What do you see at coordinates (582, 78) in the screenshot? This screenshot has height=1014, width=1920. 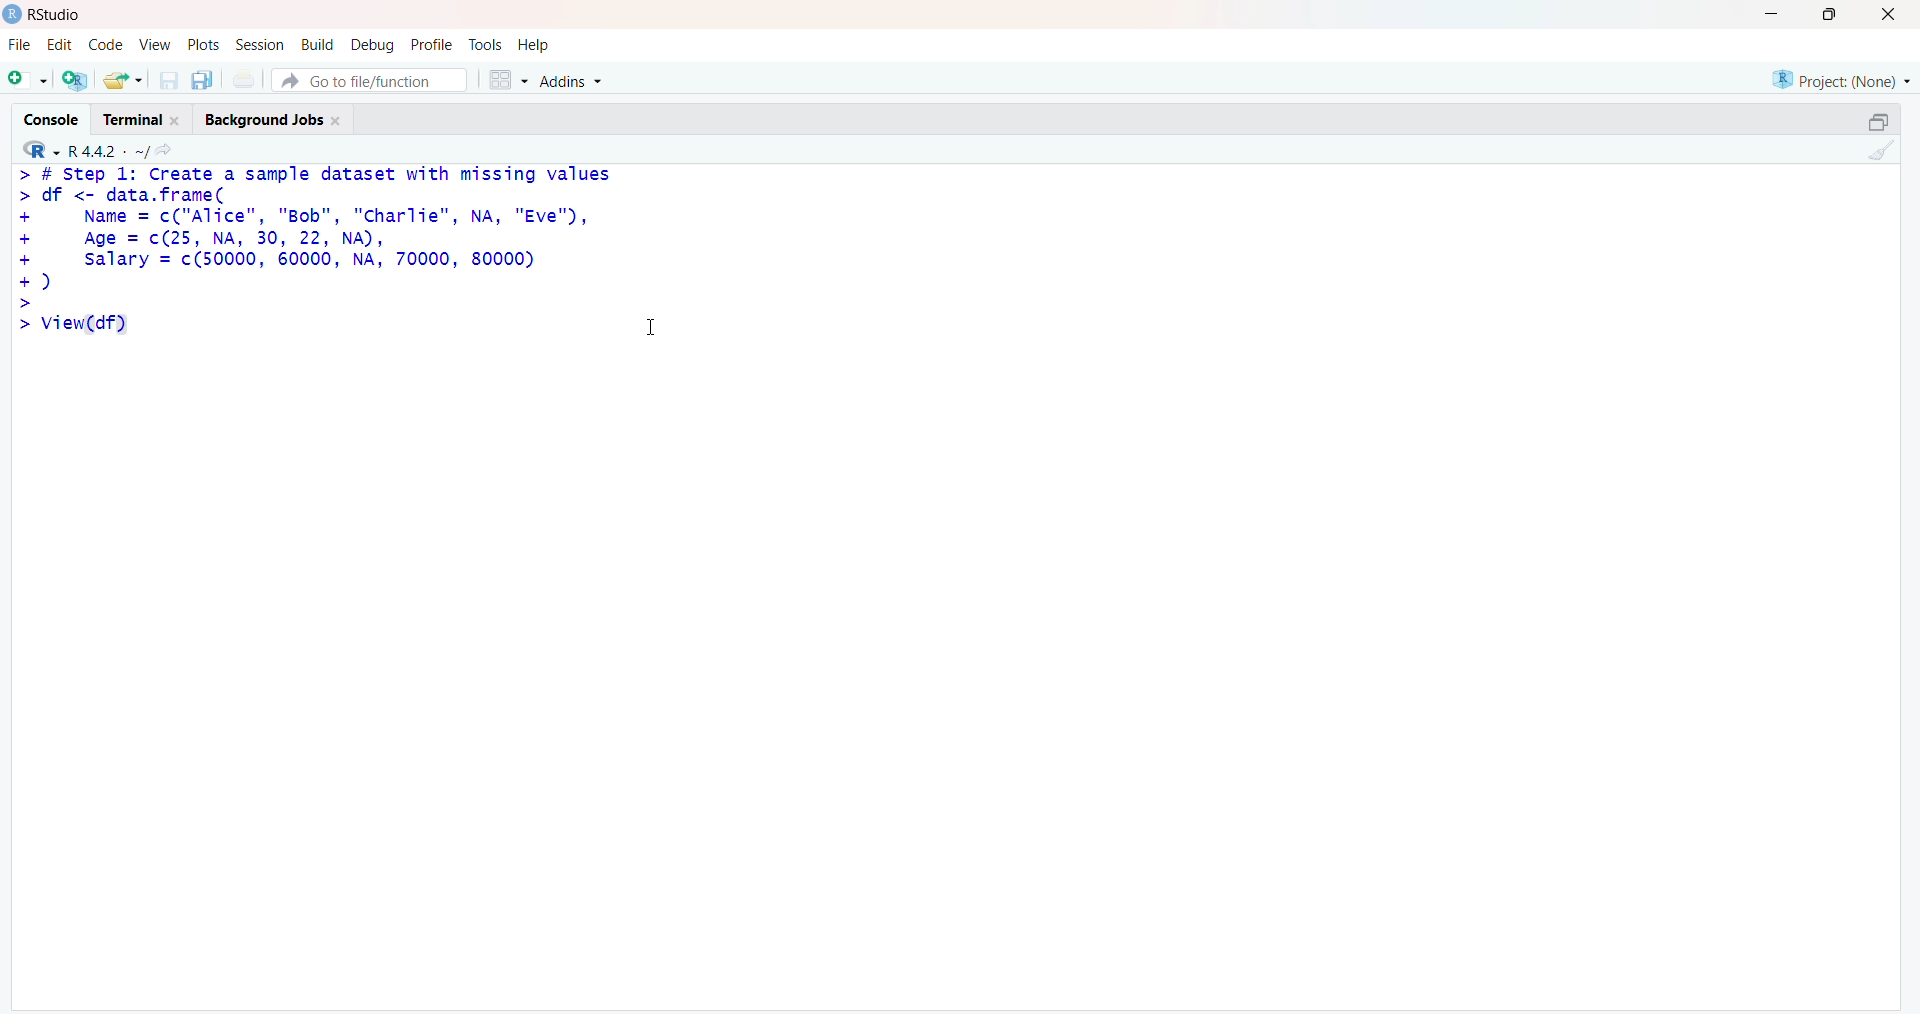 I see `Addins` at bounding box center [582, 78].